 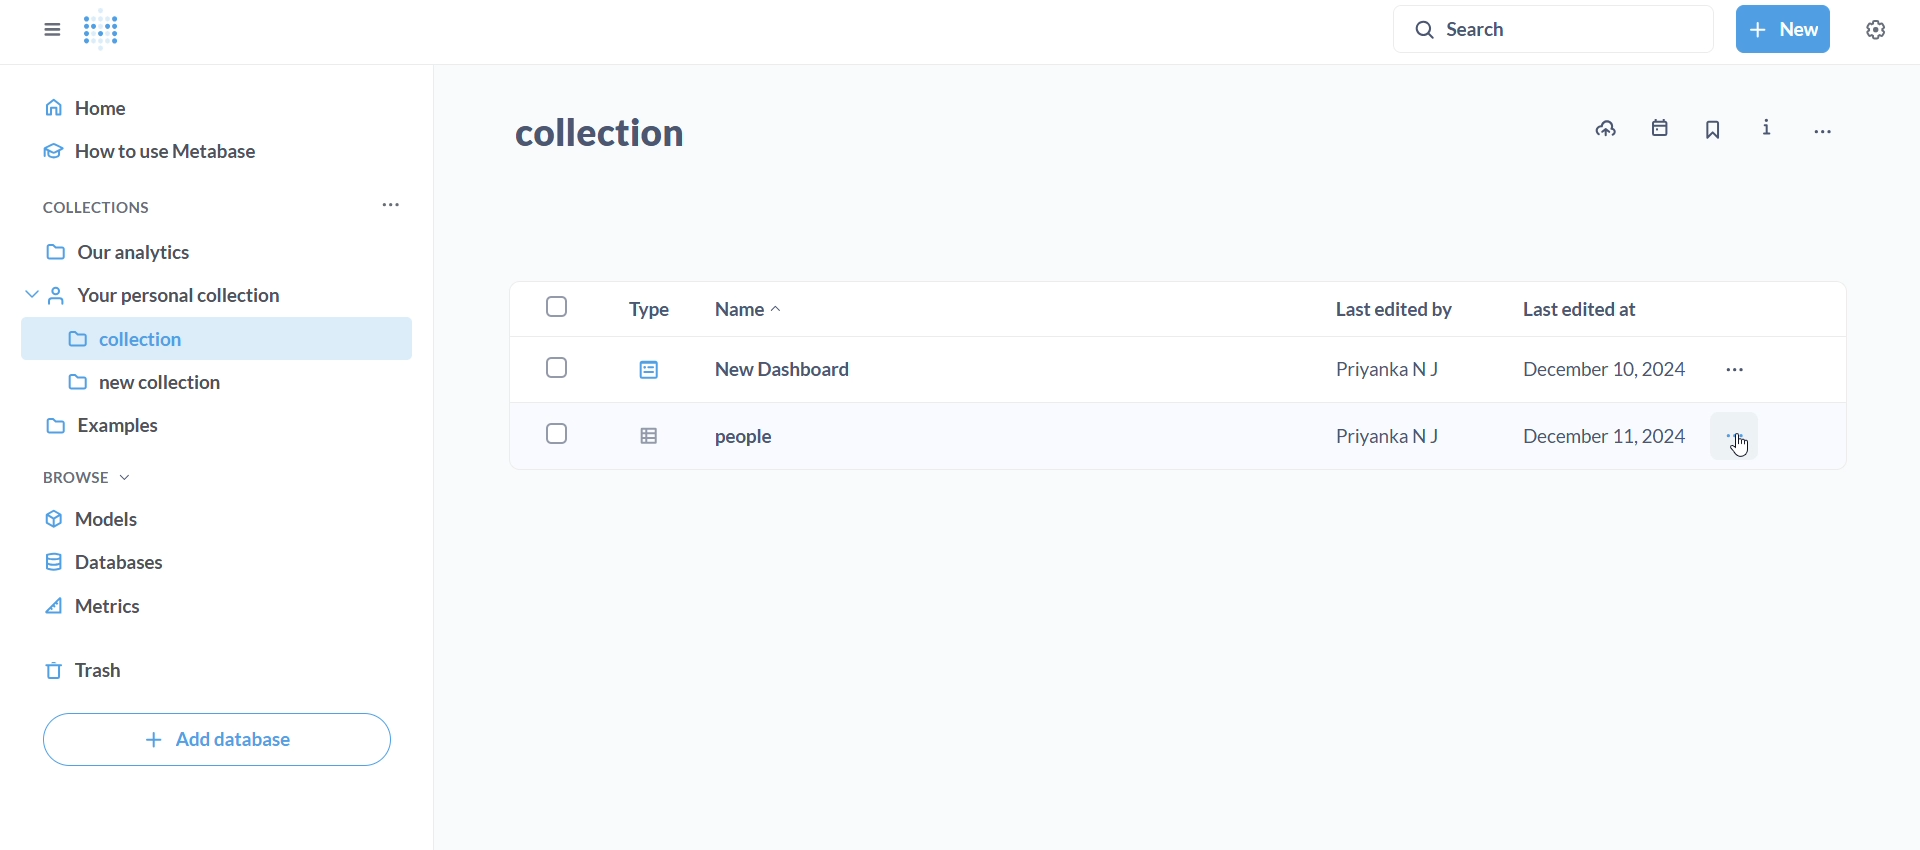 I want to click on move,trash, and more, so click(x=1821, y=134).